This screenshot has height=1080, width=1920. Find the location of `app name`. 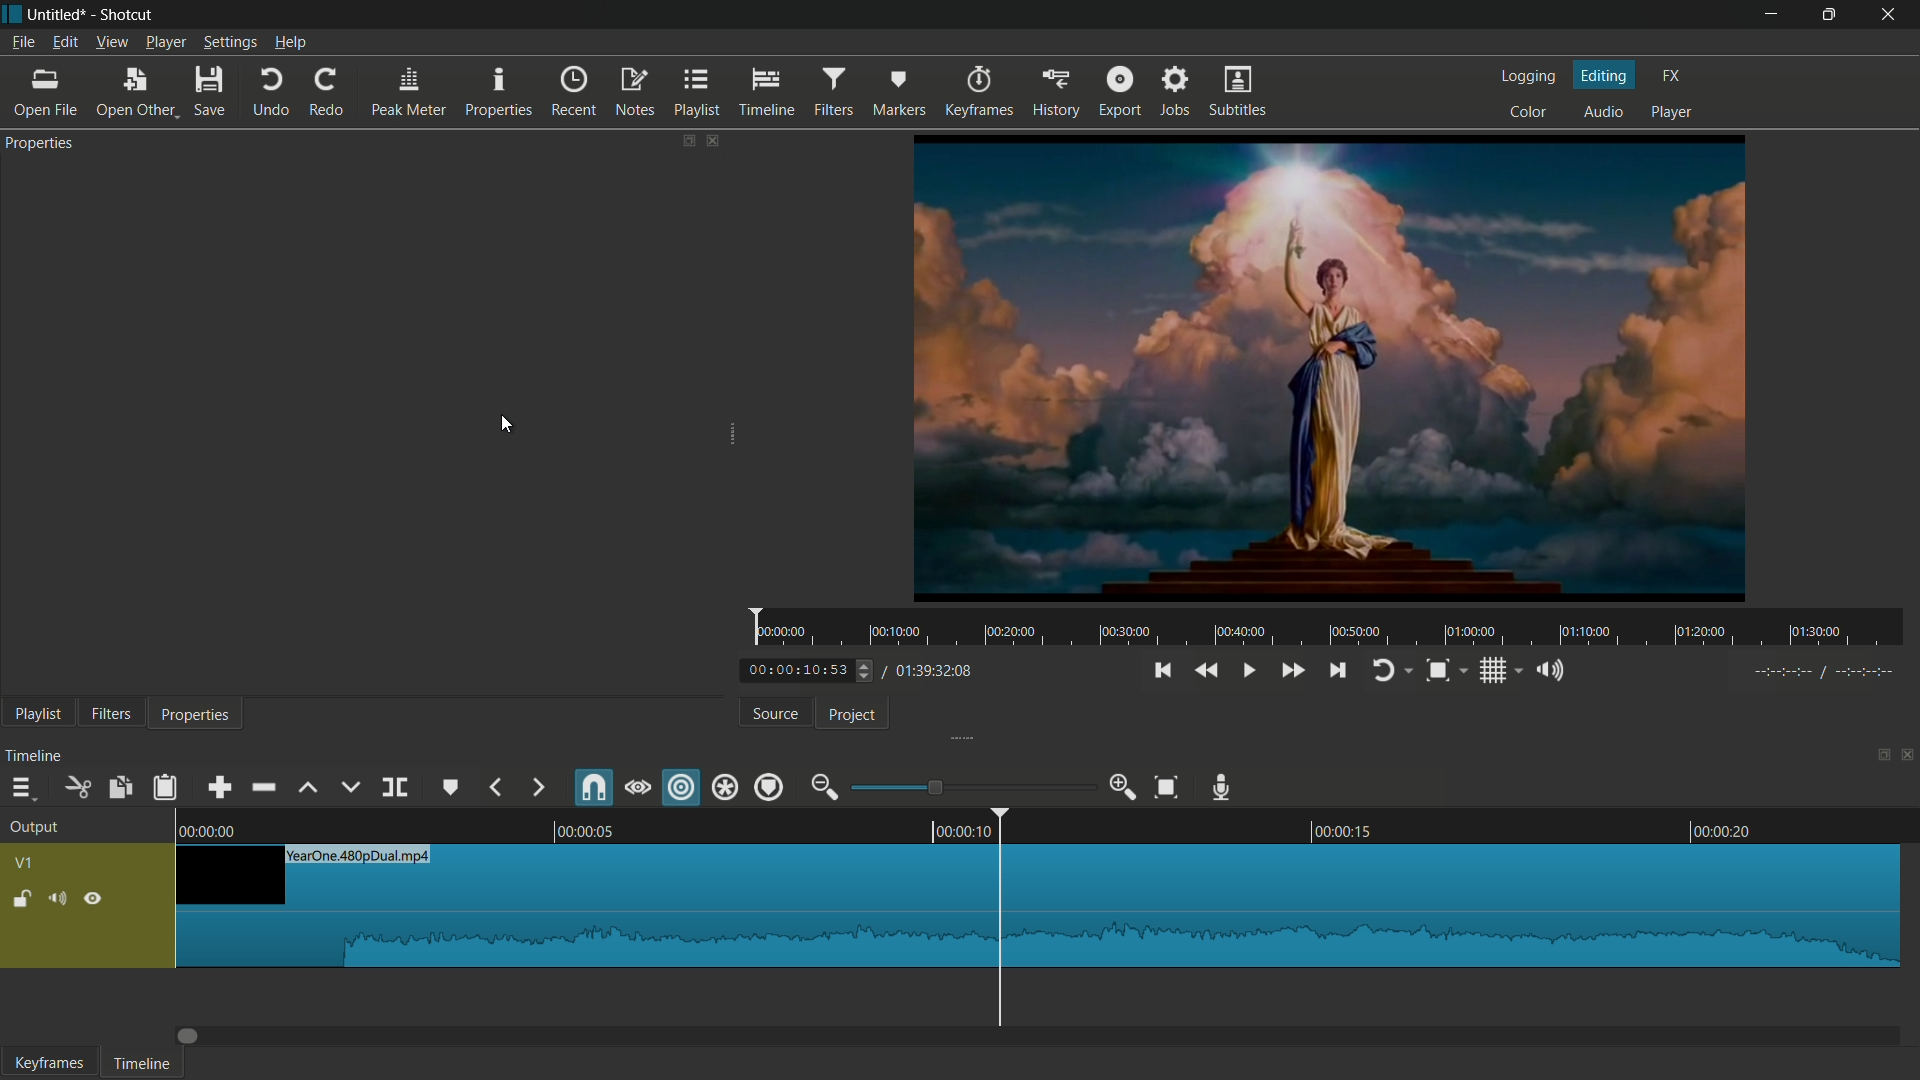

app name is located at coordinates (125, 16).